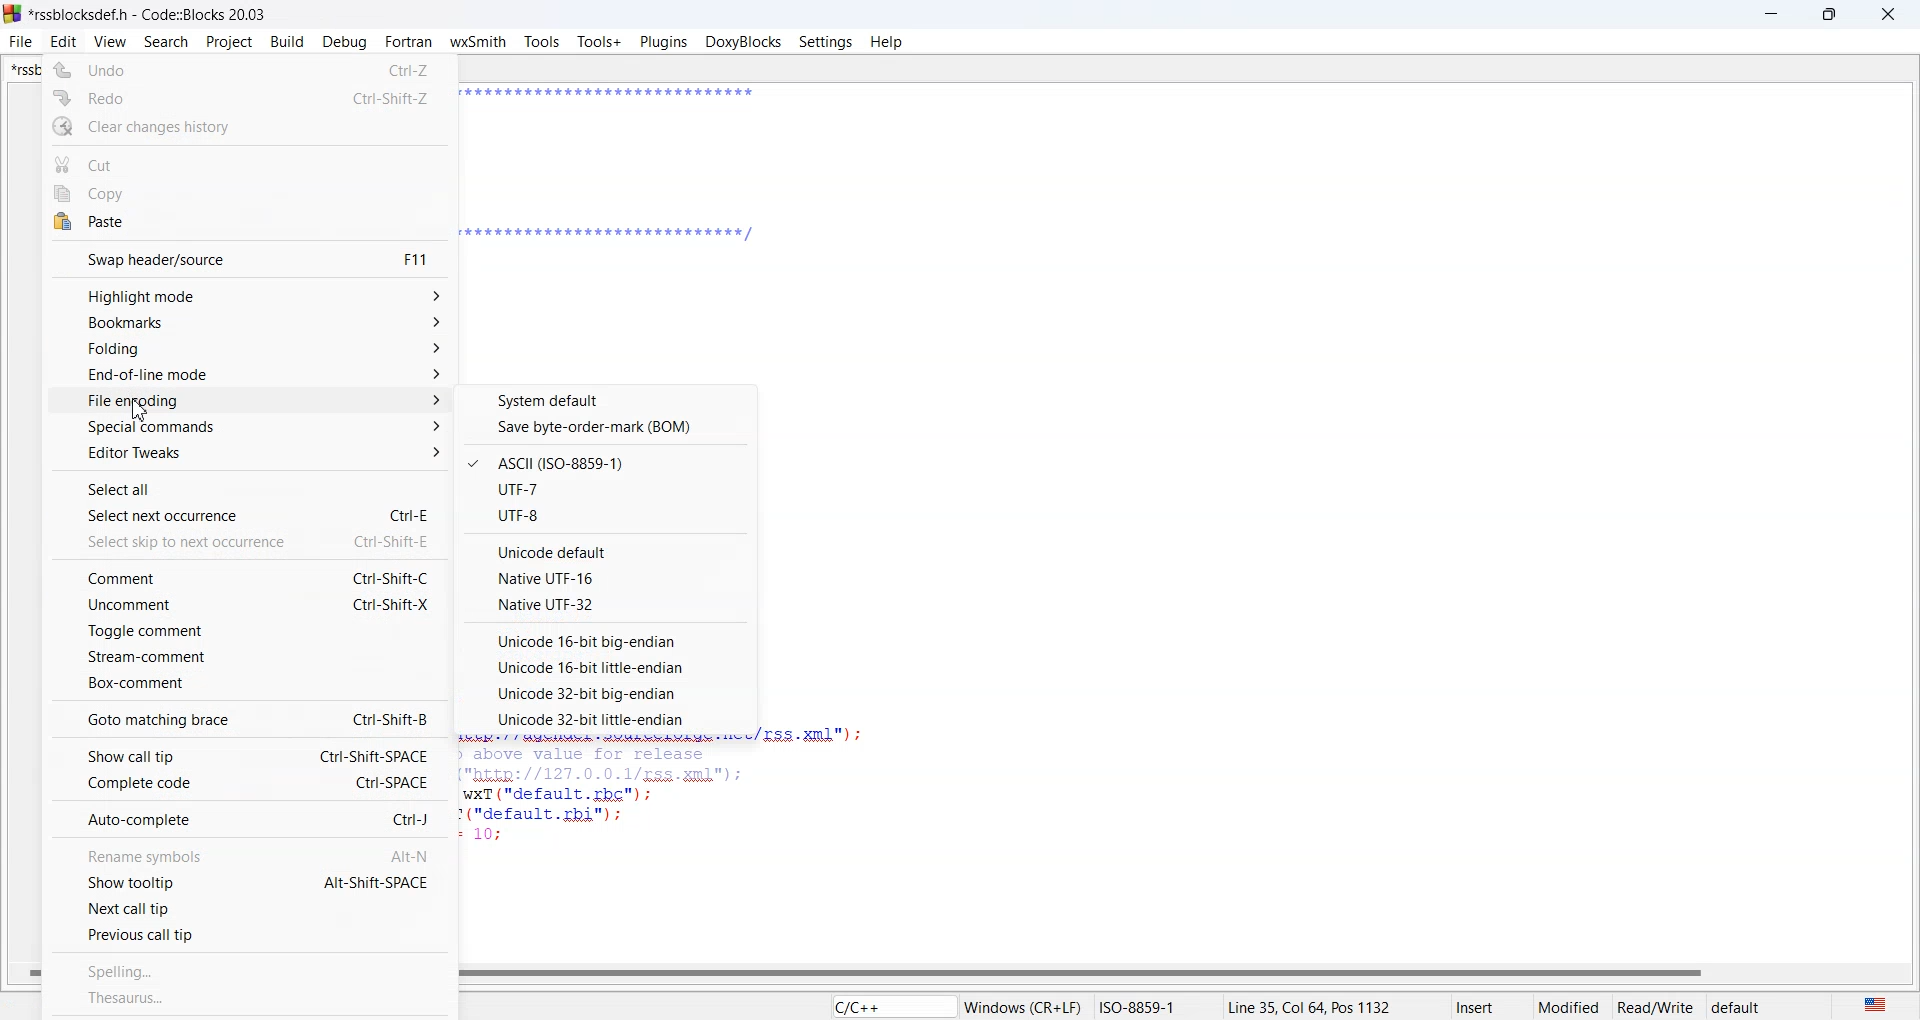  Describe the element at coordinates (608, 577) in the screenshot. I see `Native UTF-16` at that location.